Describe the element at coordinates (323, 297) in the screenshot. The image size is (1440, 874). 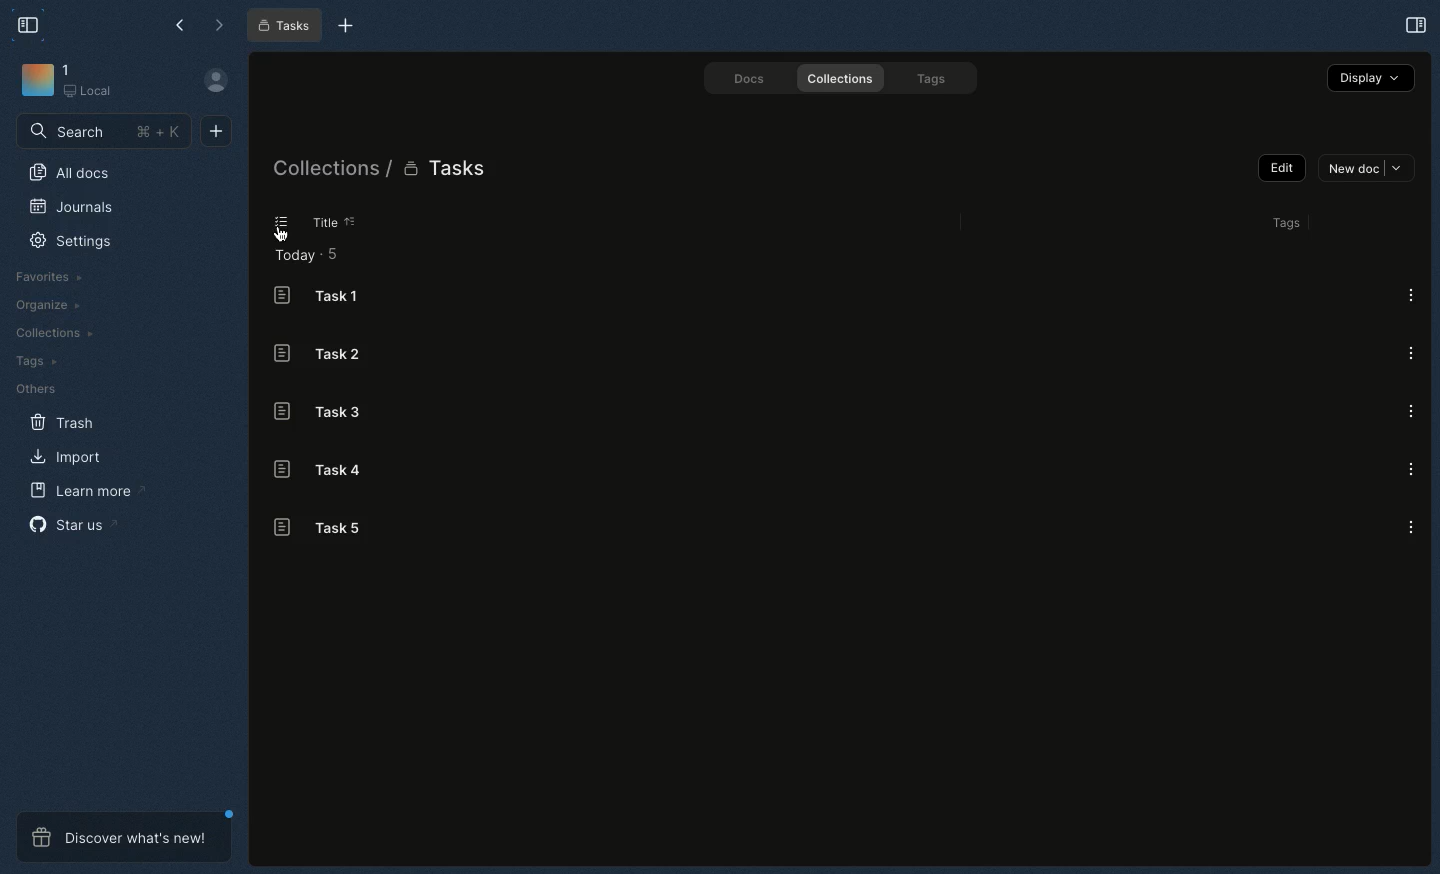
I see `Task 1` at that location.